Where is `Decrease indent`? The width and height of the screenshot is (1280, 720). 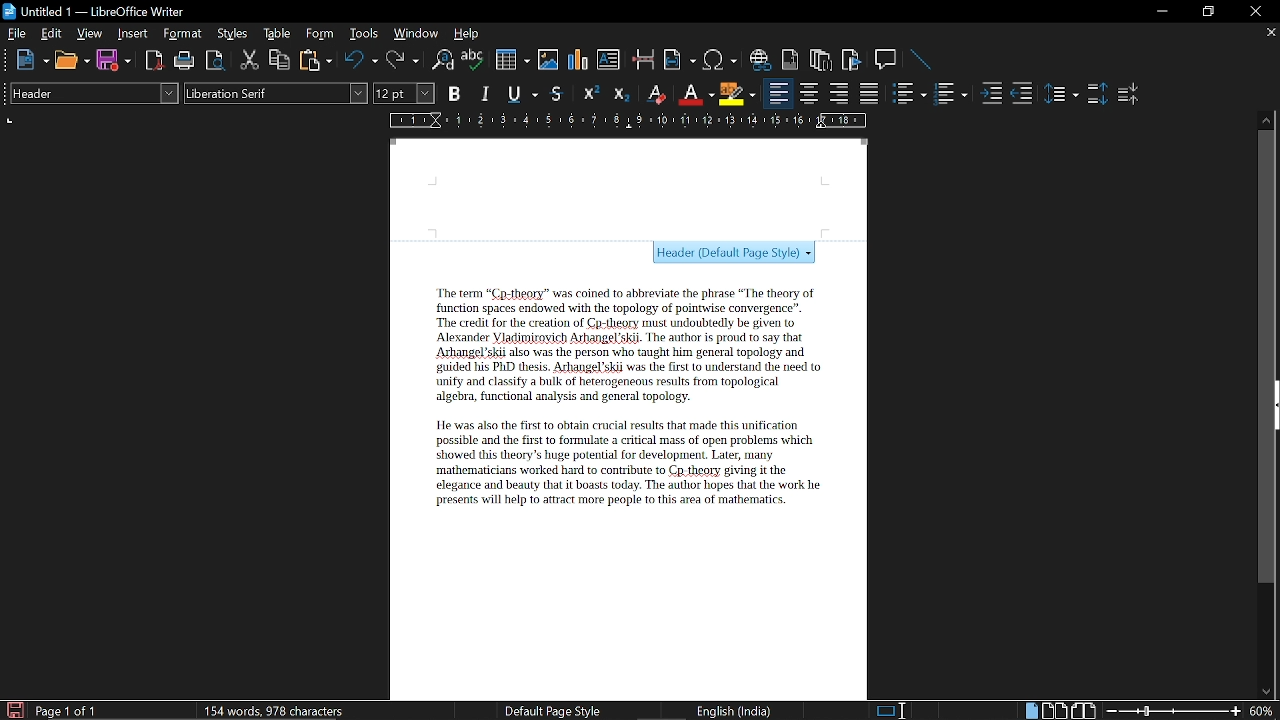 Decrease indent is located at coordinates (1022, 93).